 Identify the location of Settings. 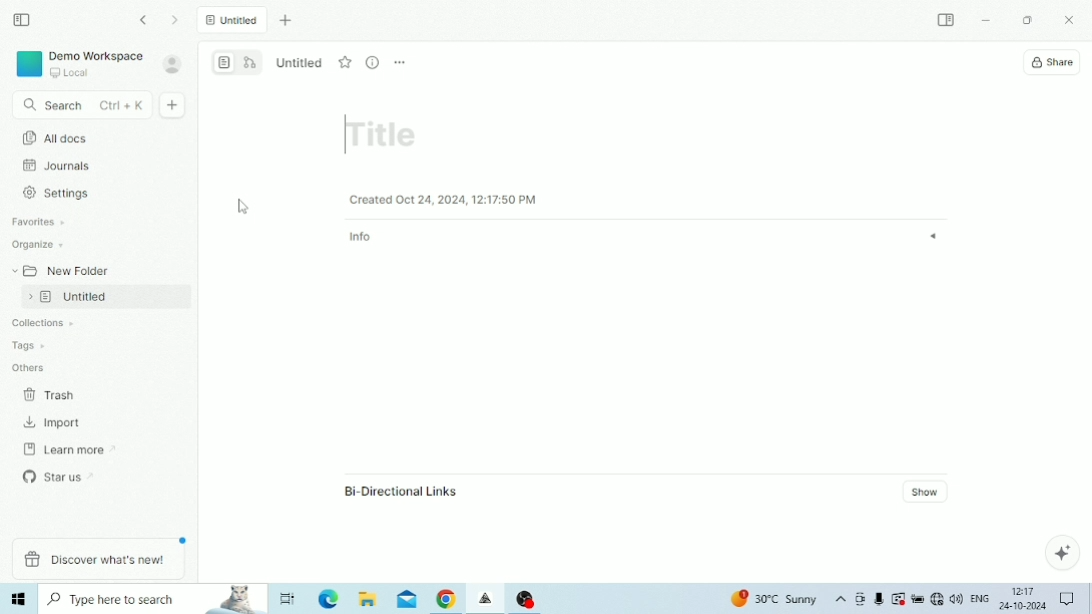
(61, 193).